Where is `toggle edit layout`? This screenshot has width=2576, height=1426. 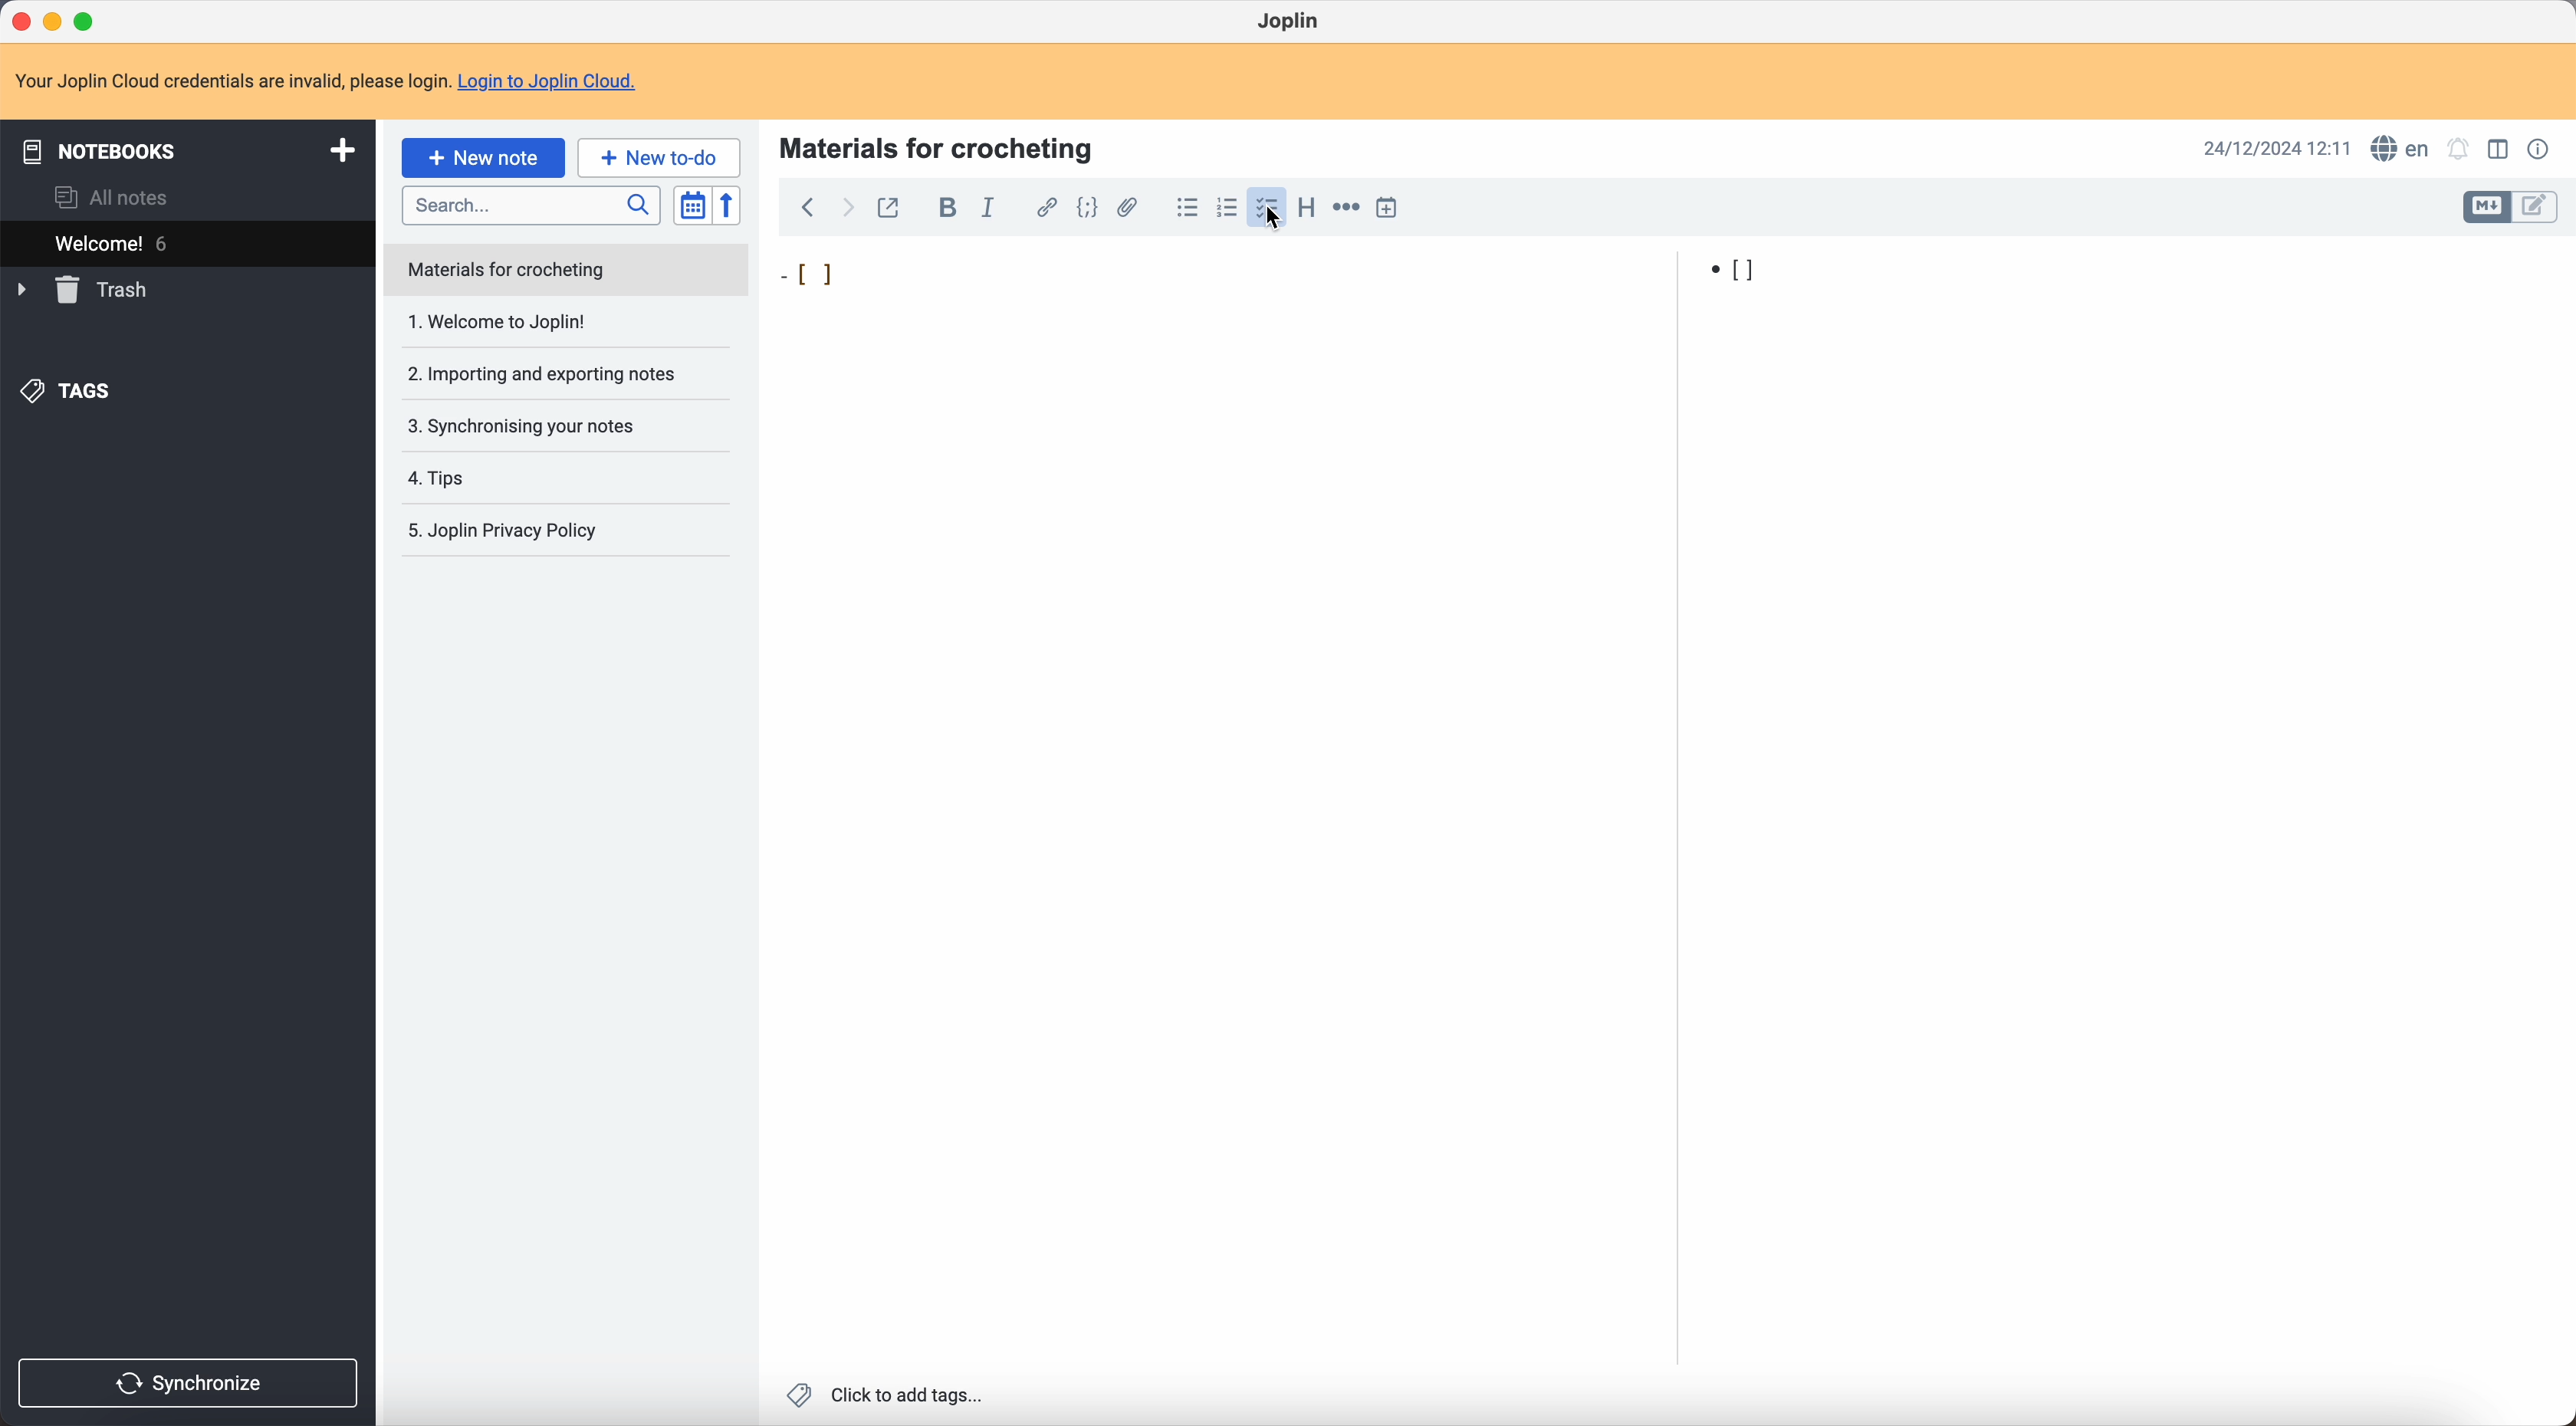 toggle edit layout is located at coordinates (2501, 148).